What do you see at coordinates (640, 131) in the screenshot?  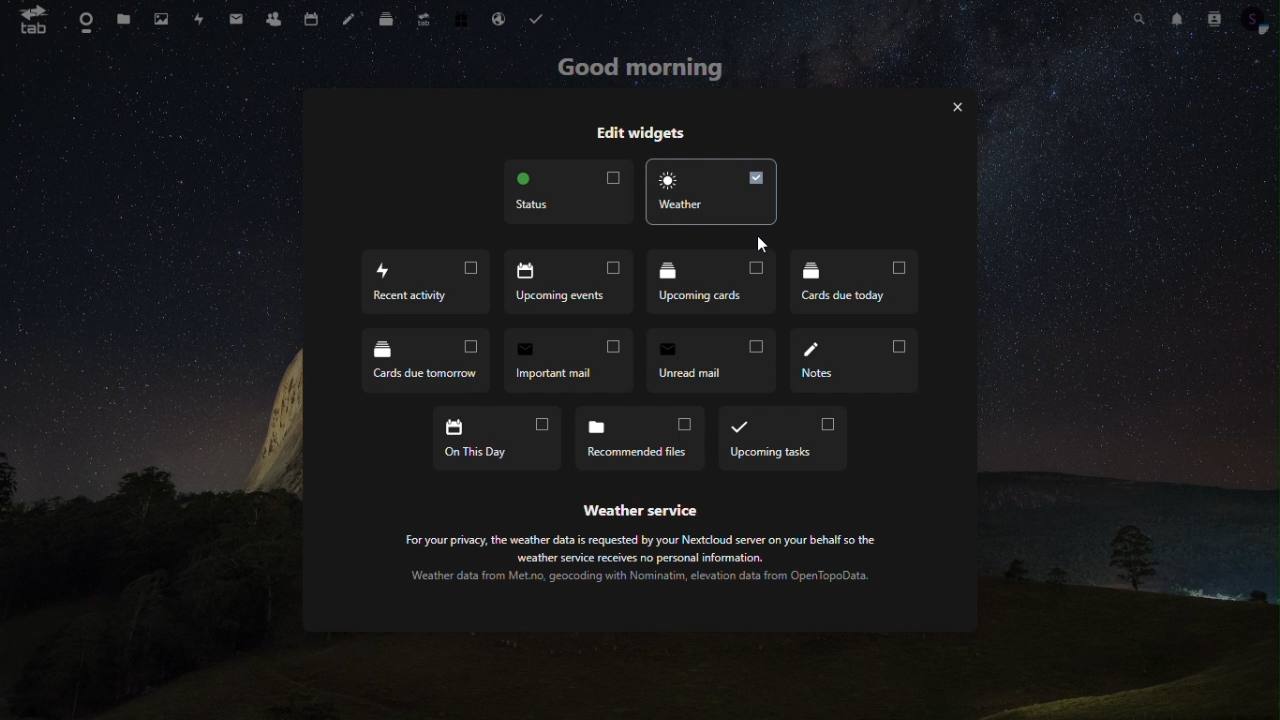 I see `edit widgets` at bounding box center [640, 131].